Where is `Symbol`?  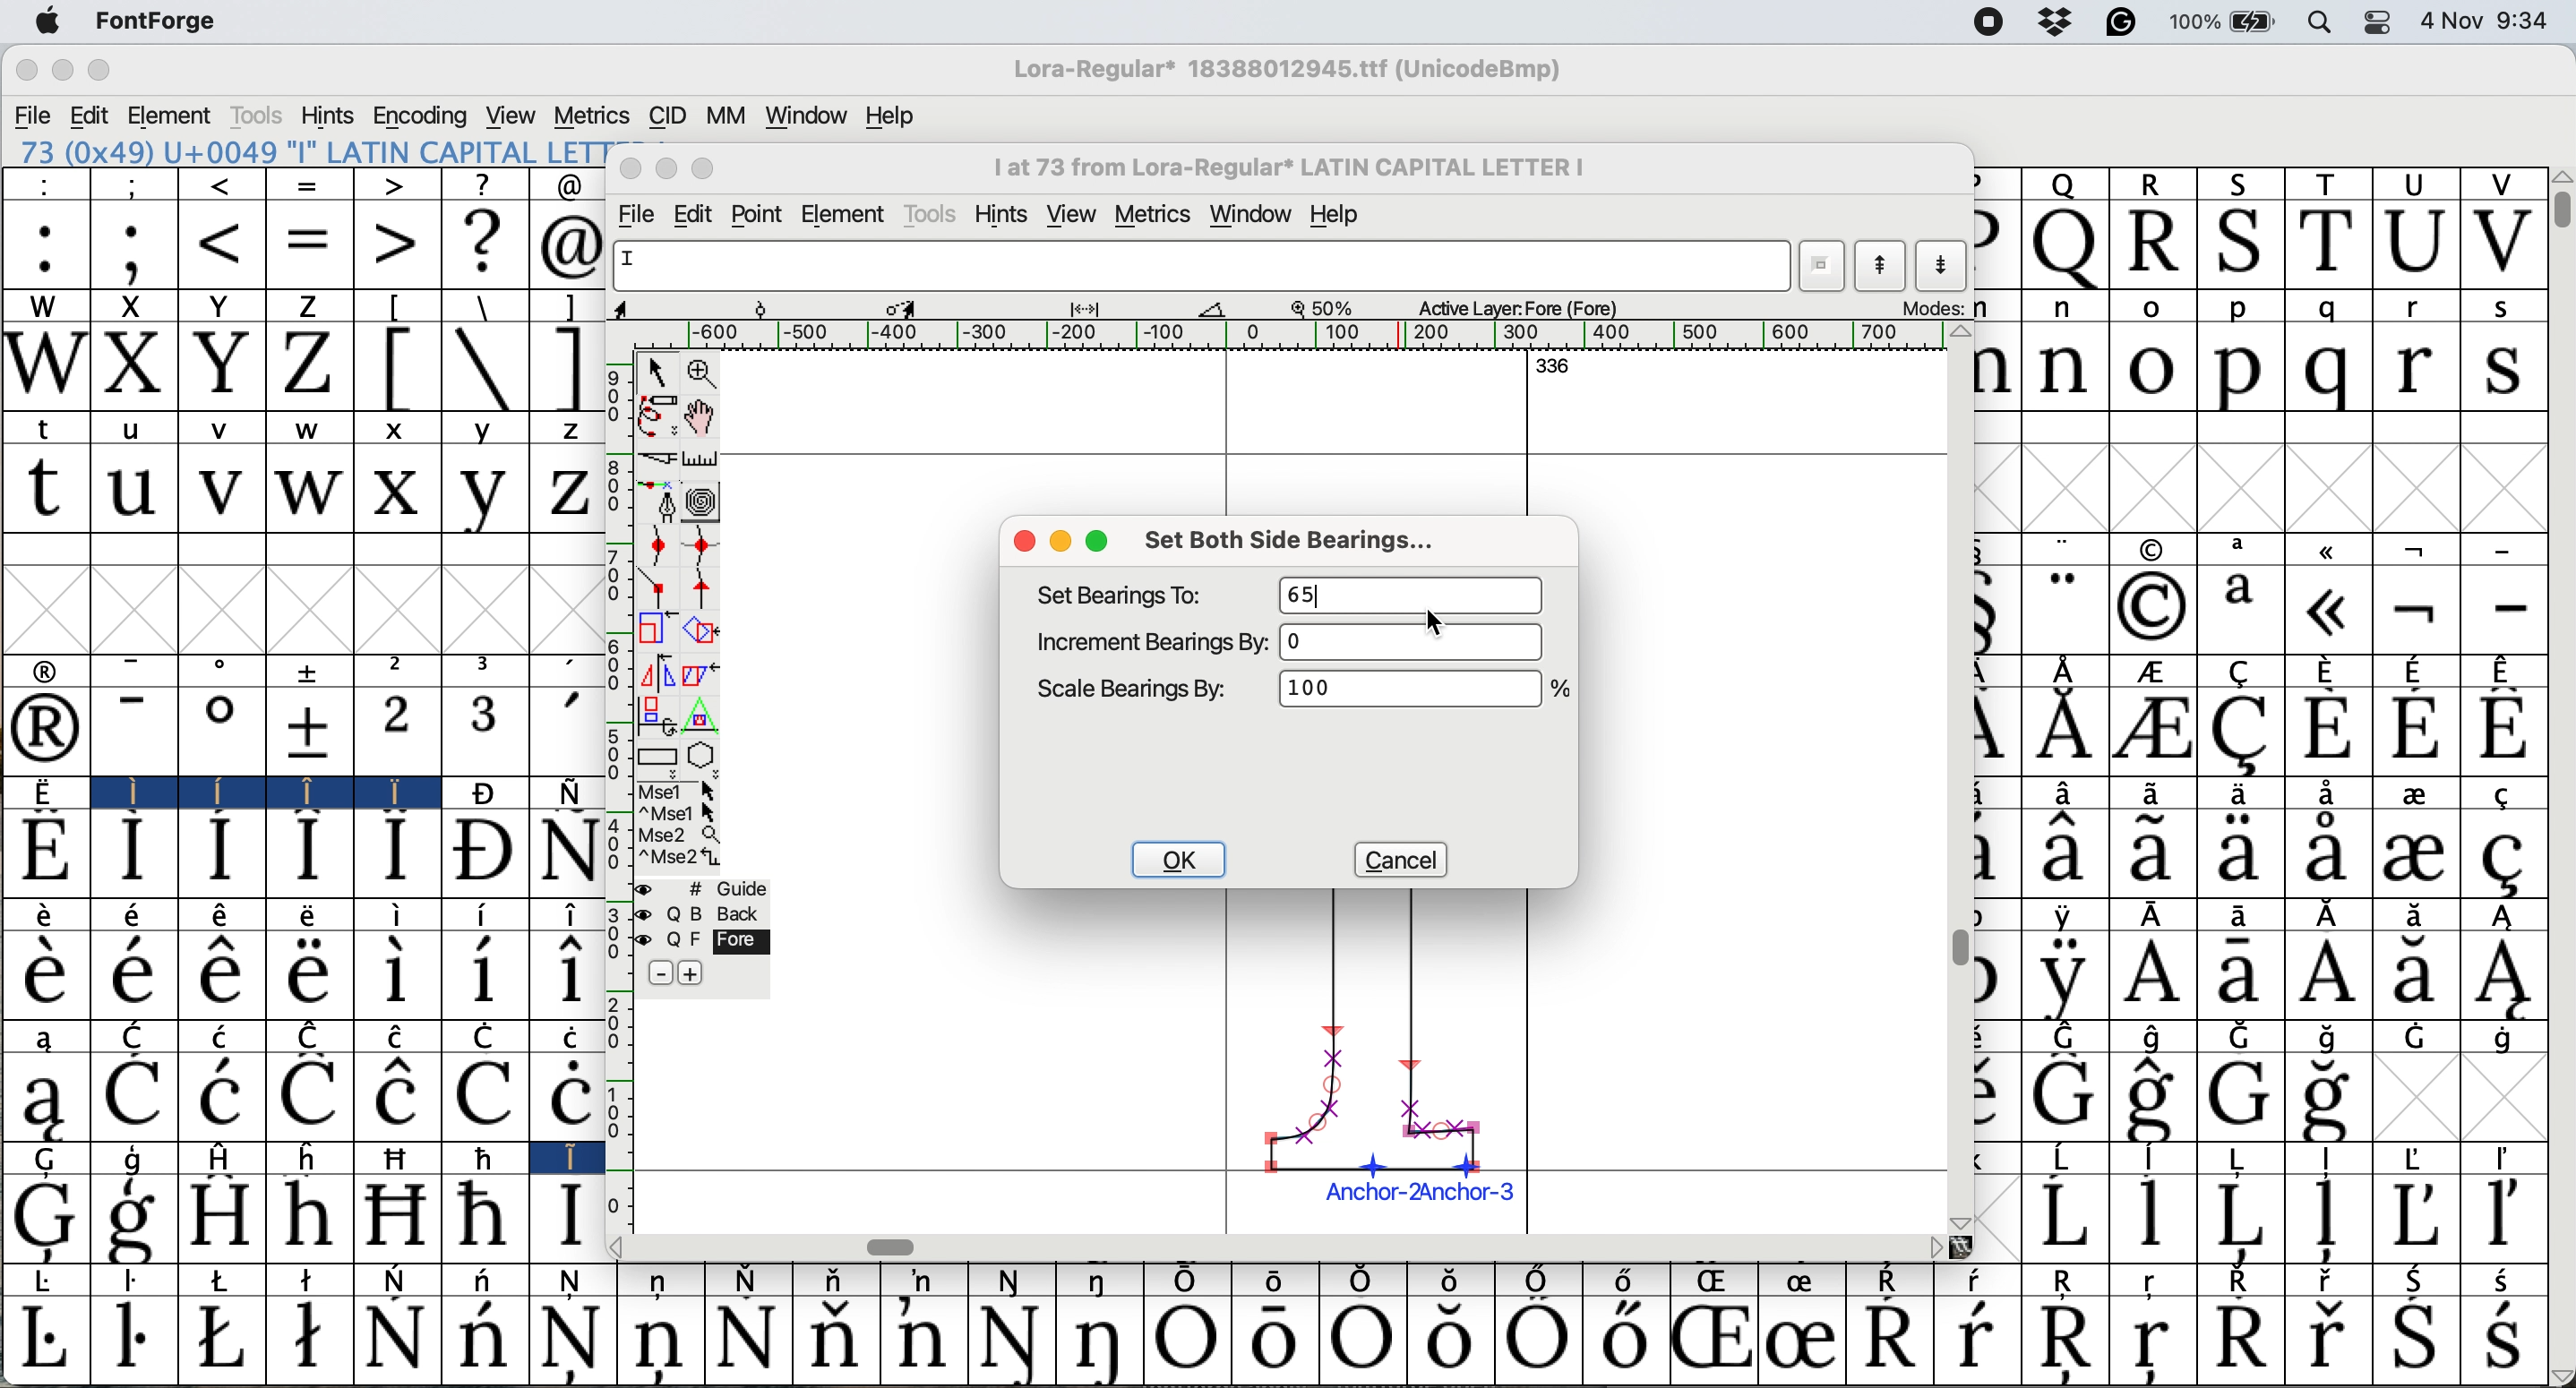
Symbol is located at coordinates (833, 1281).